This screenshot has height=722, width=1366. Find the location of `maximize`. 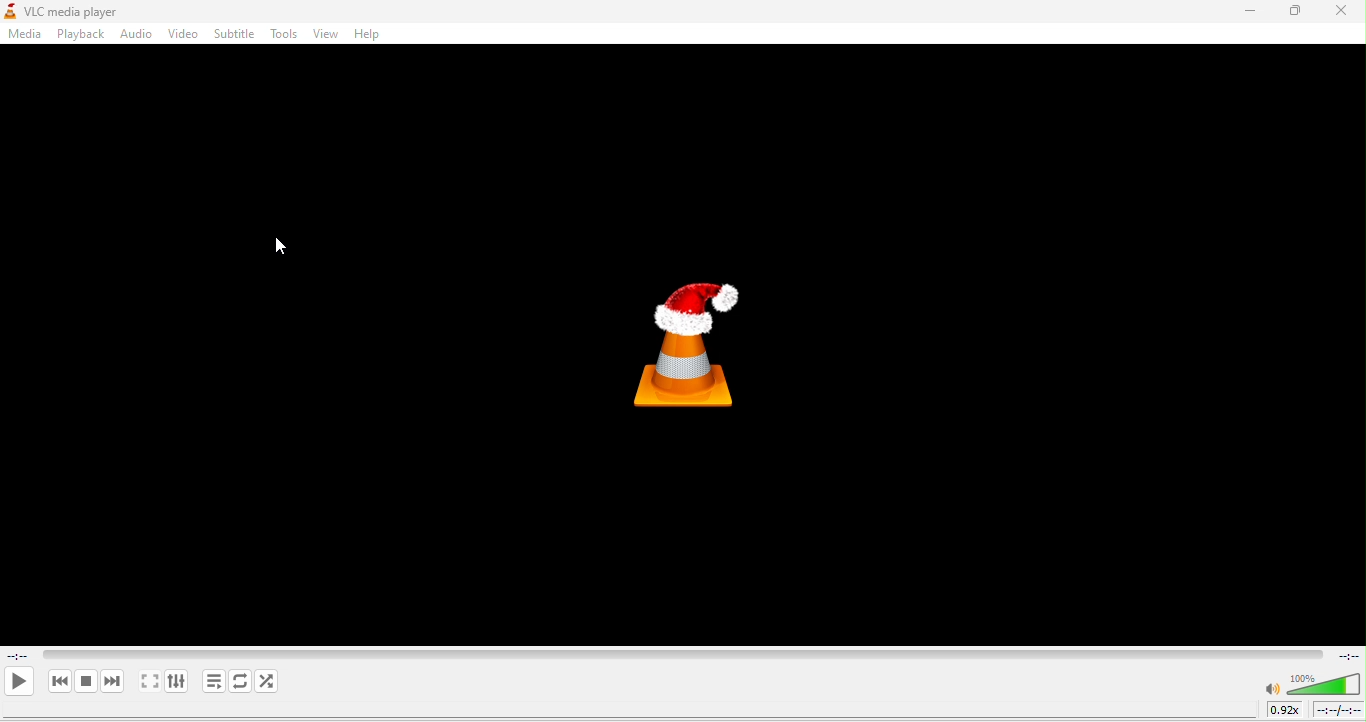

maximize is located at coordinates (1296, 12).